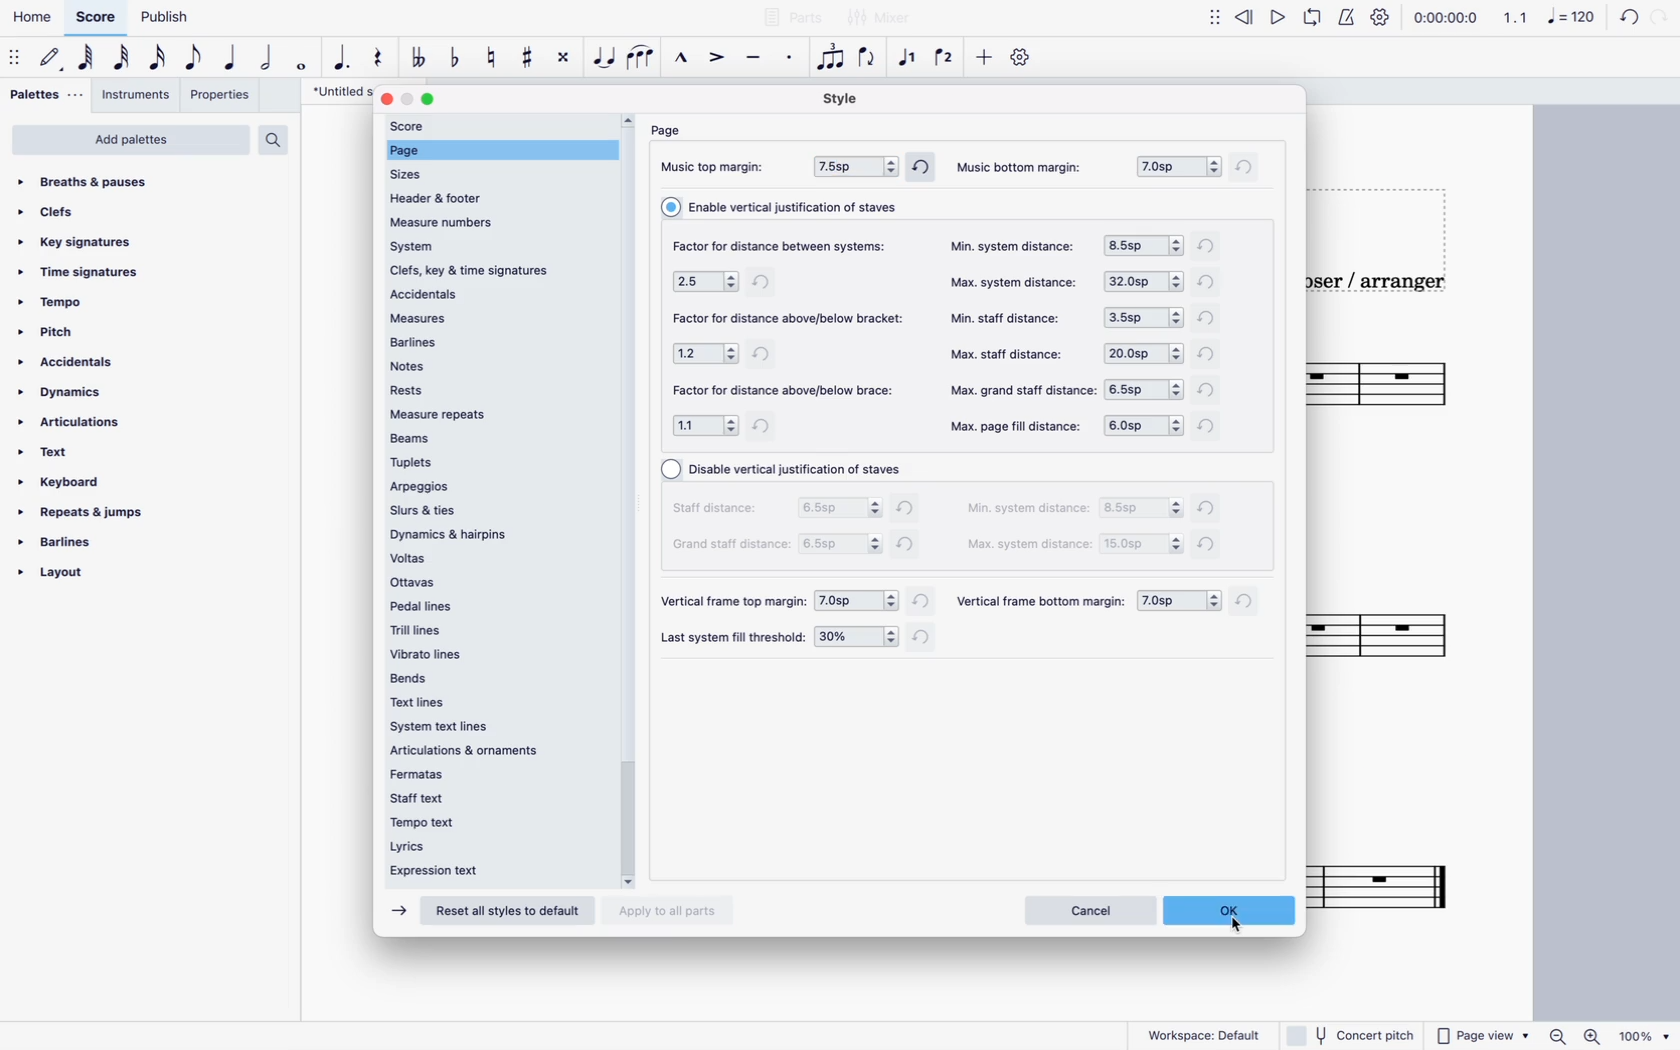 The height and width of the screenshot is (1050, 1680). Describe the element at coordinates (418, 174) in the screenshot. I see `sizes` at that location.